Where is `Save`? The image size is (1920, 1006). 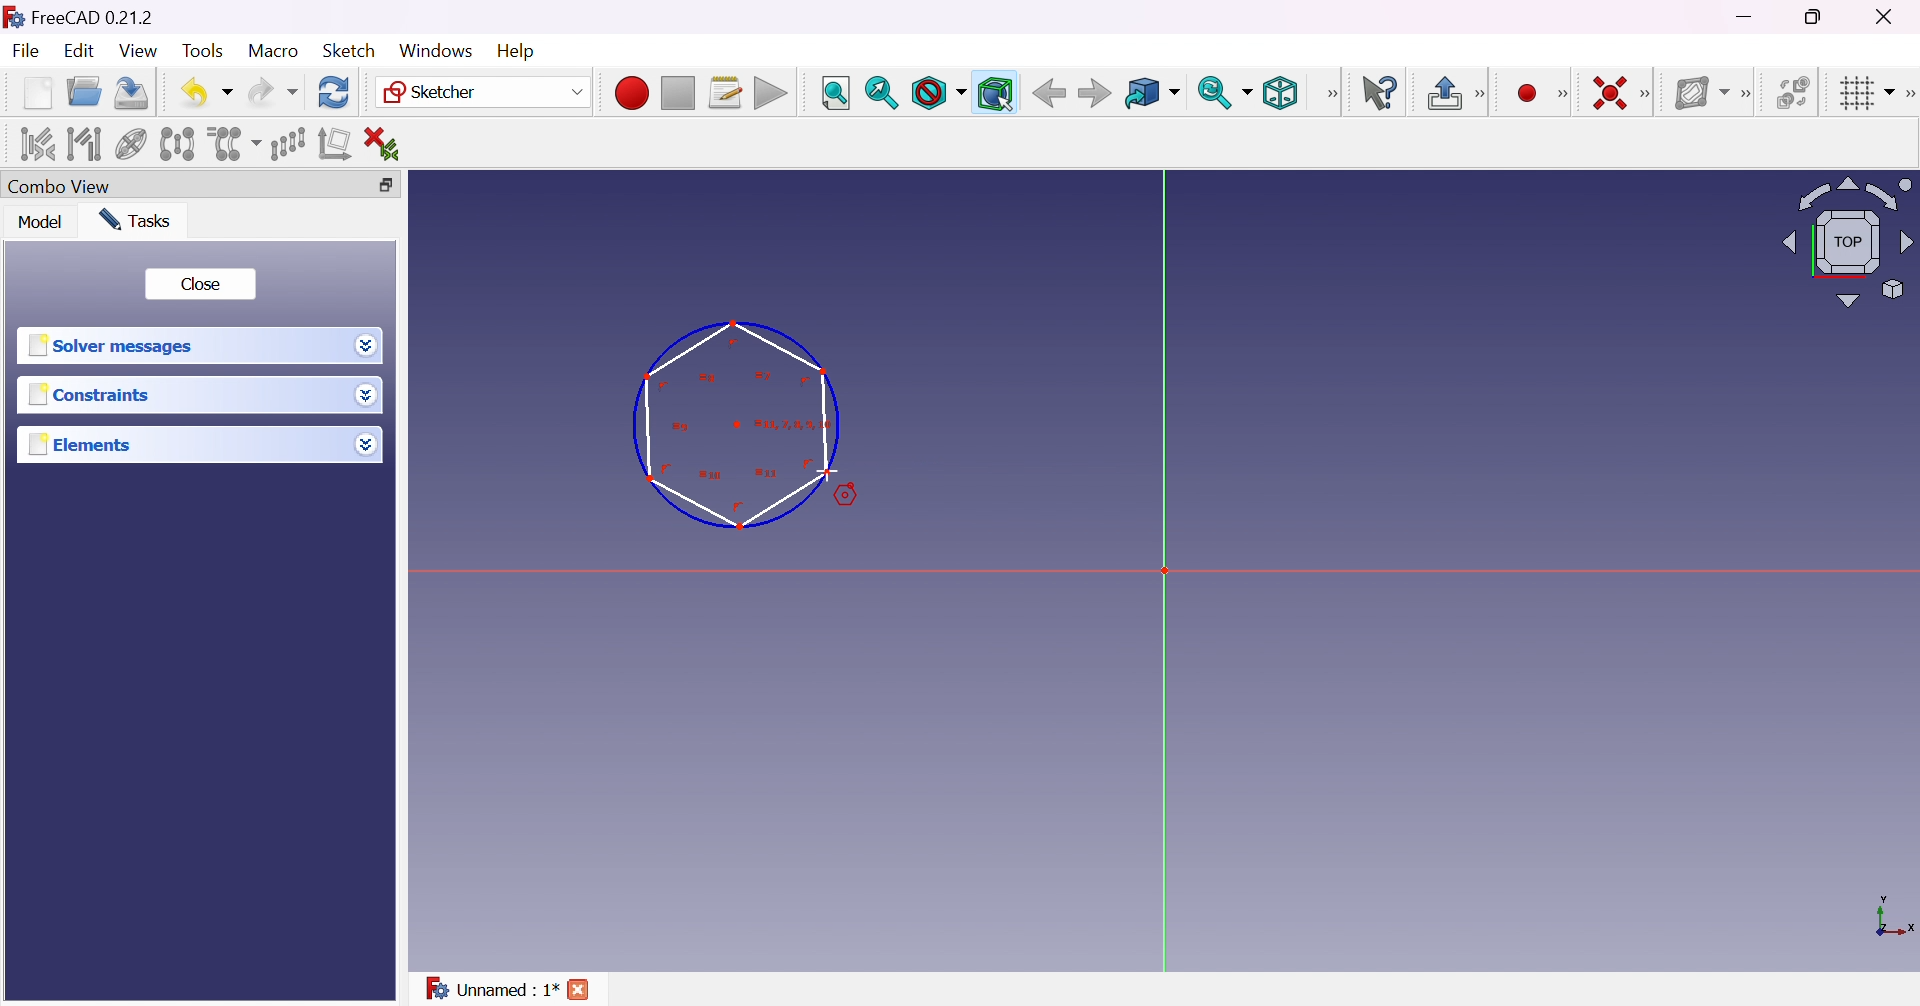
Save is located at coordinates (132, 93).